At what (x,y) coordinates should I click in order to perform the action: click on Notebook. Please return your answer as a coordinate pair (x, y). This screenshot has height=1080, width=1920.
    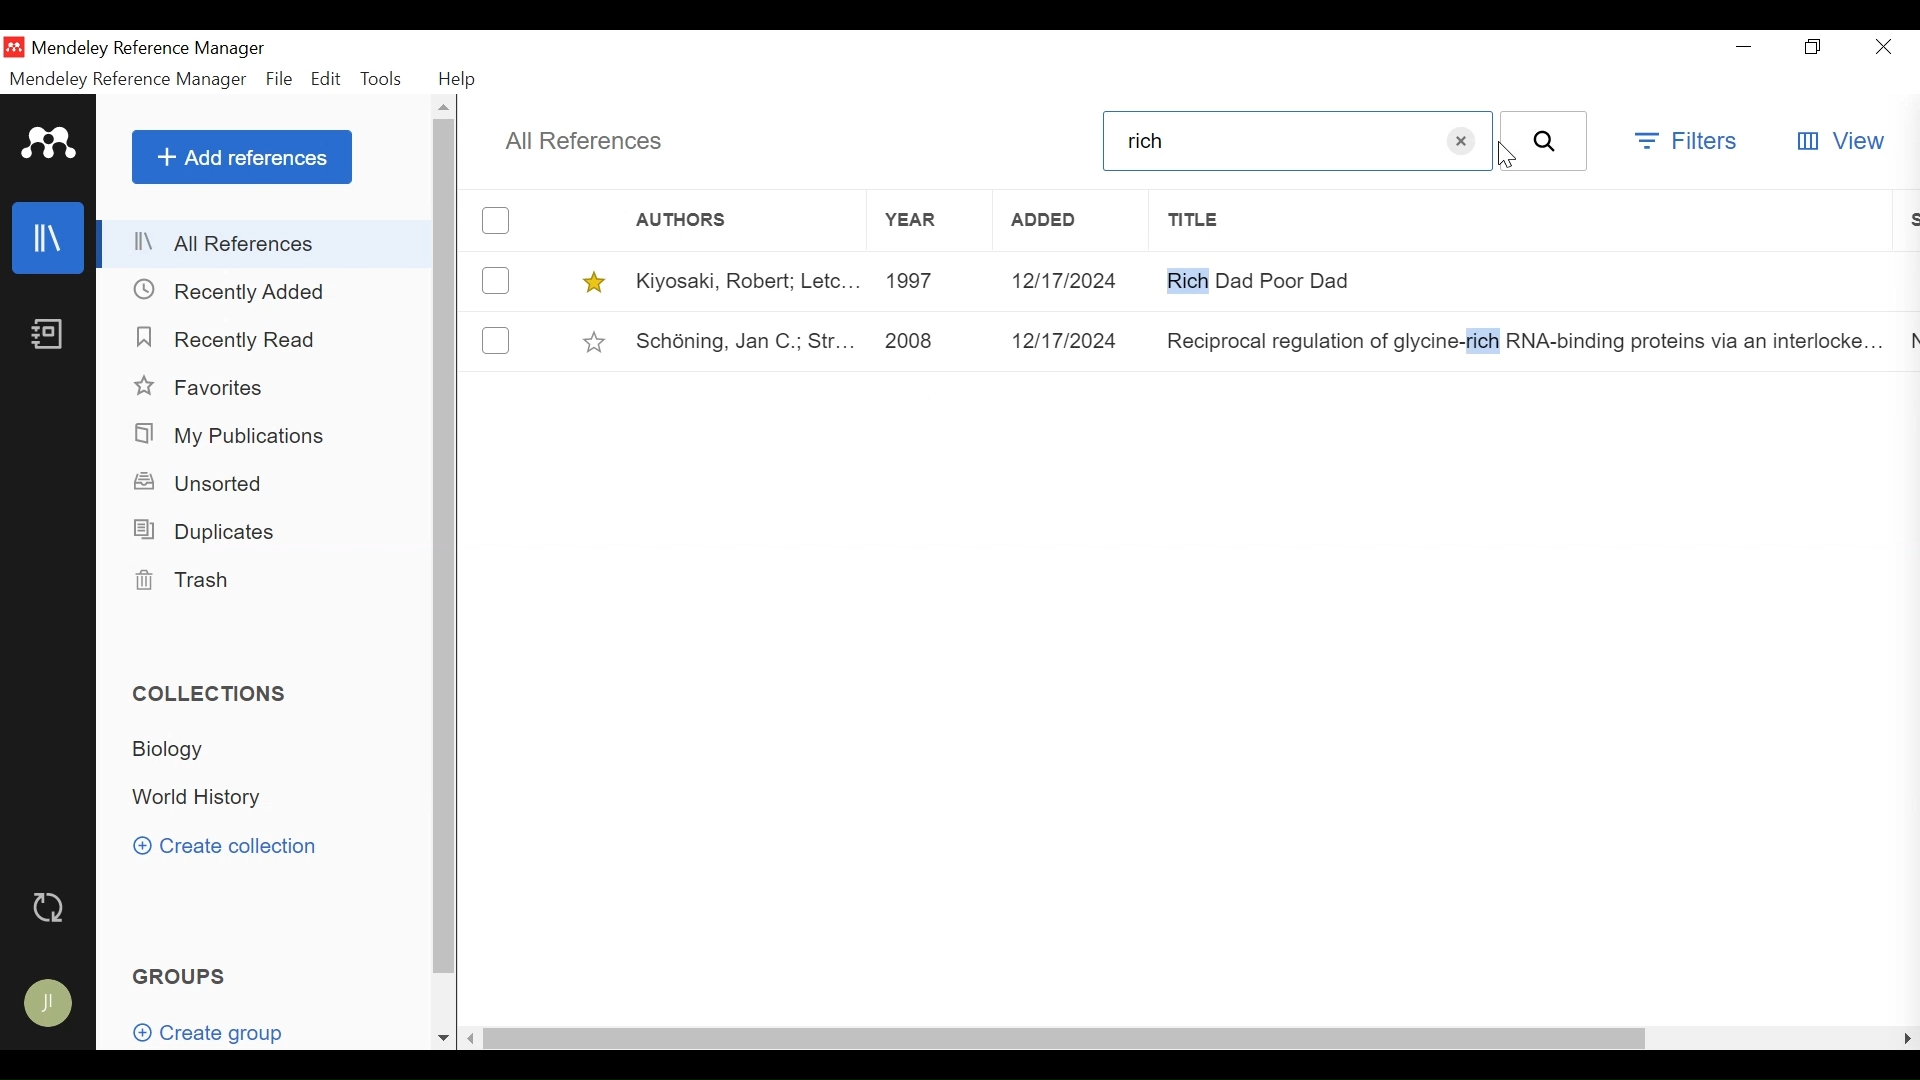
    Looking at the image, I should click on (50, 332).